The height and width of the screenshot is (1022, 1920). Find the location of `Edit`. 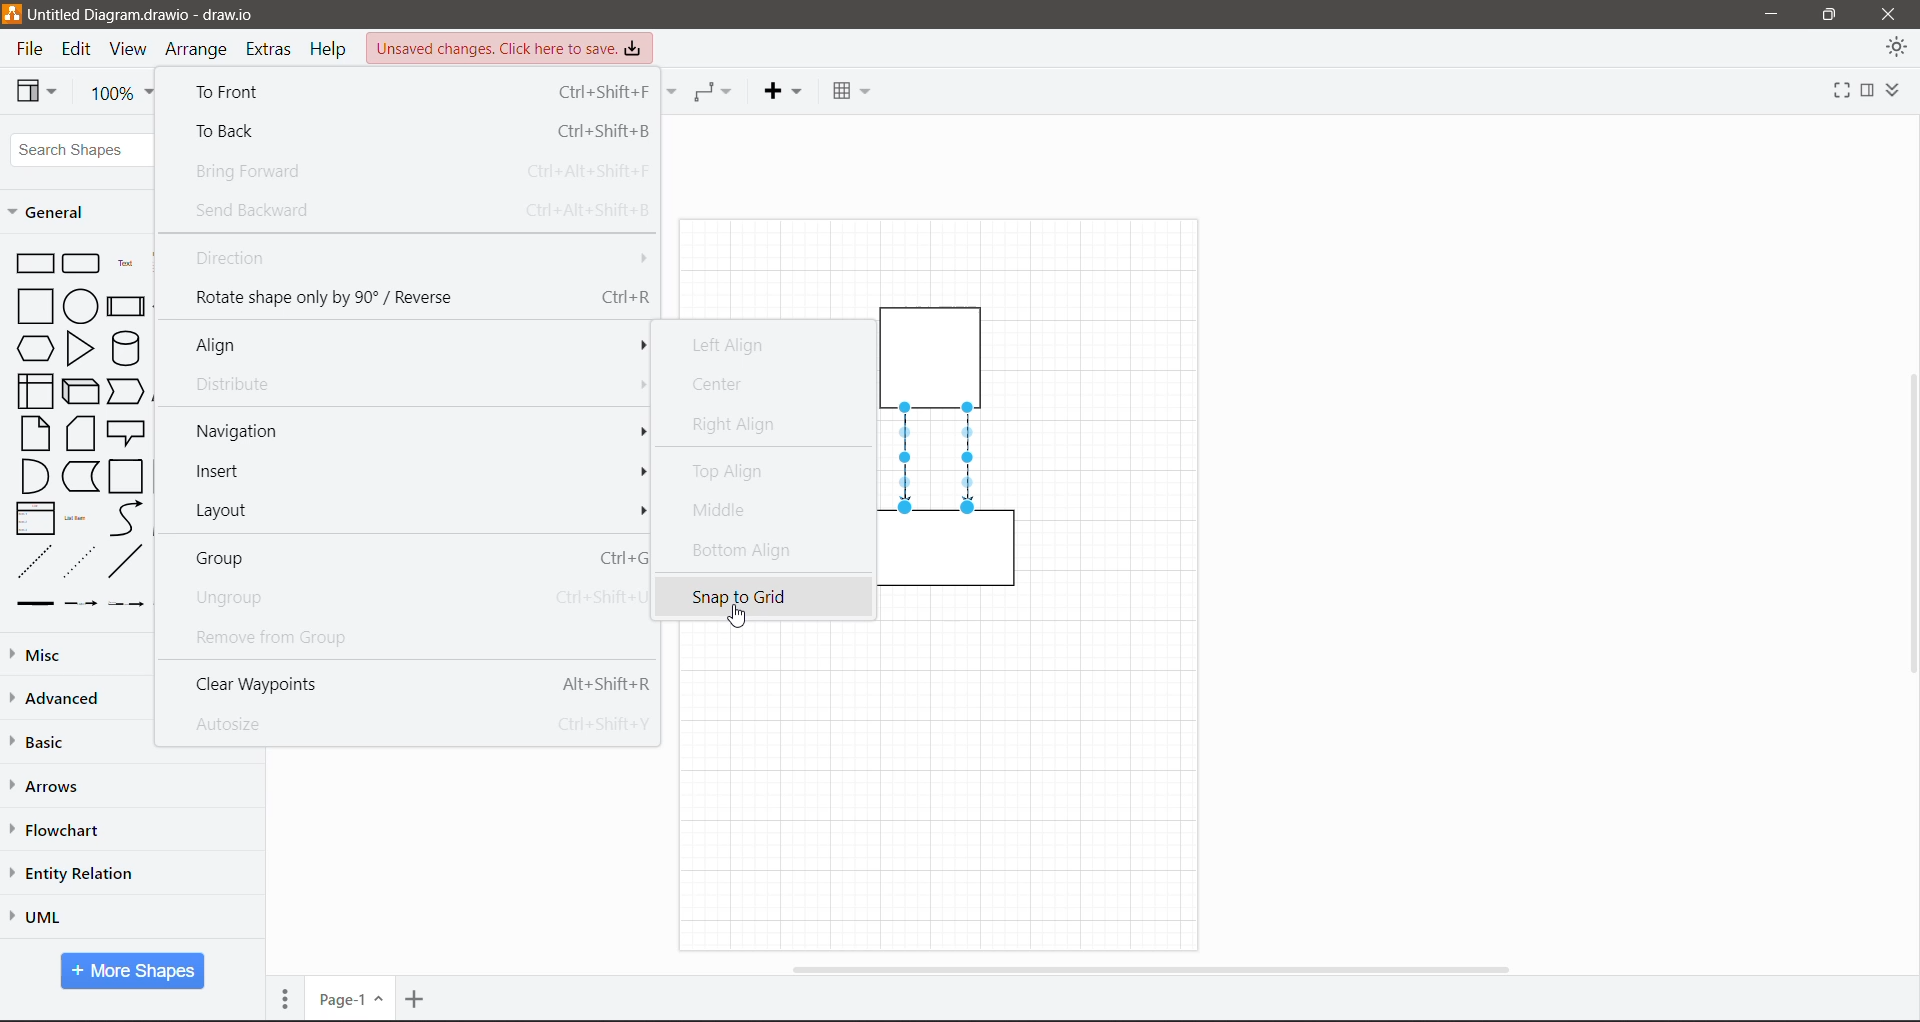

Edit is located at coordinates (79, 50).